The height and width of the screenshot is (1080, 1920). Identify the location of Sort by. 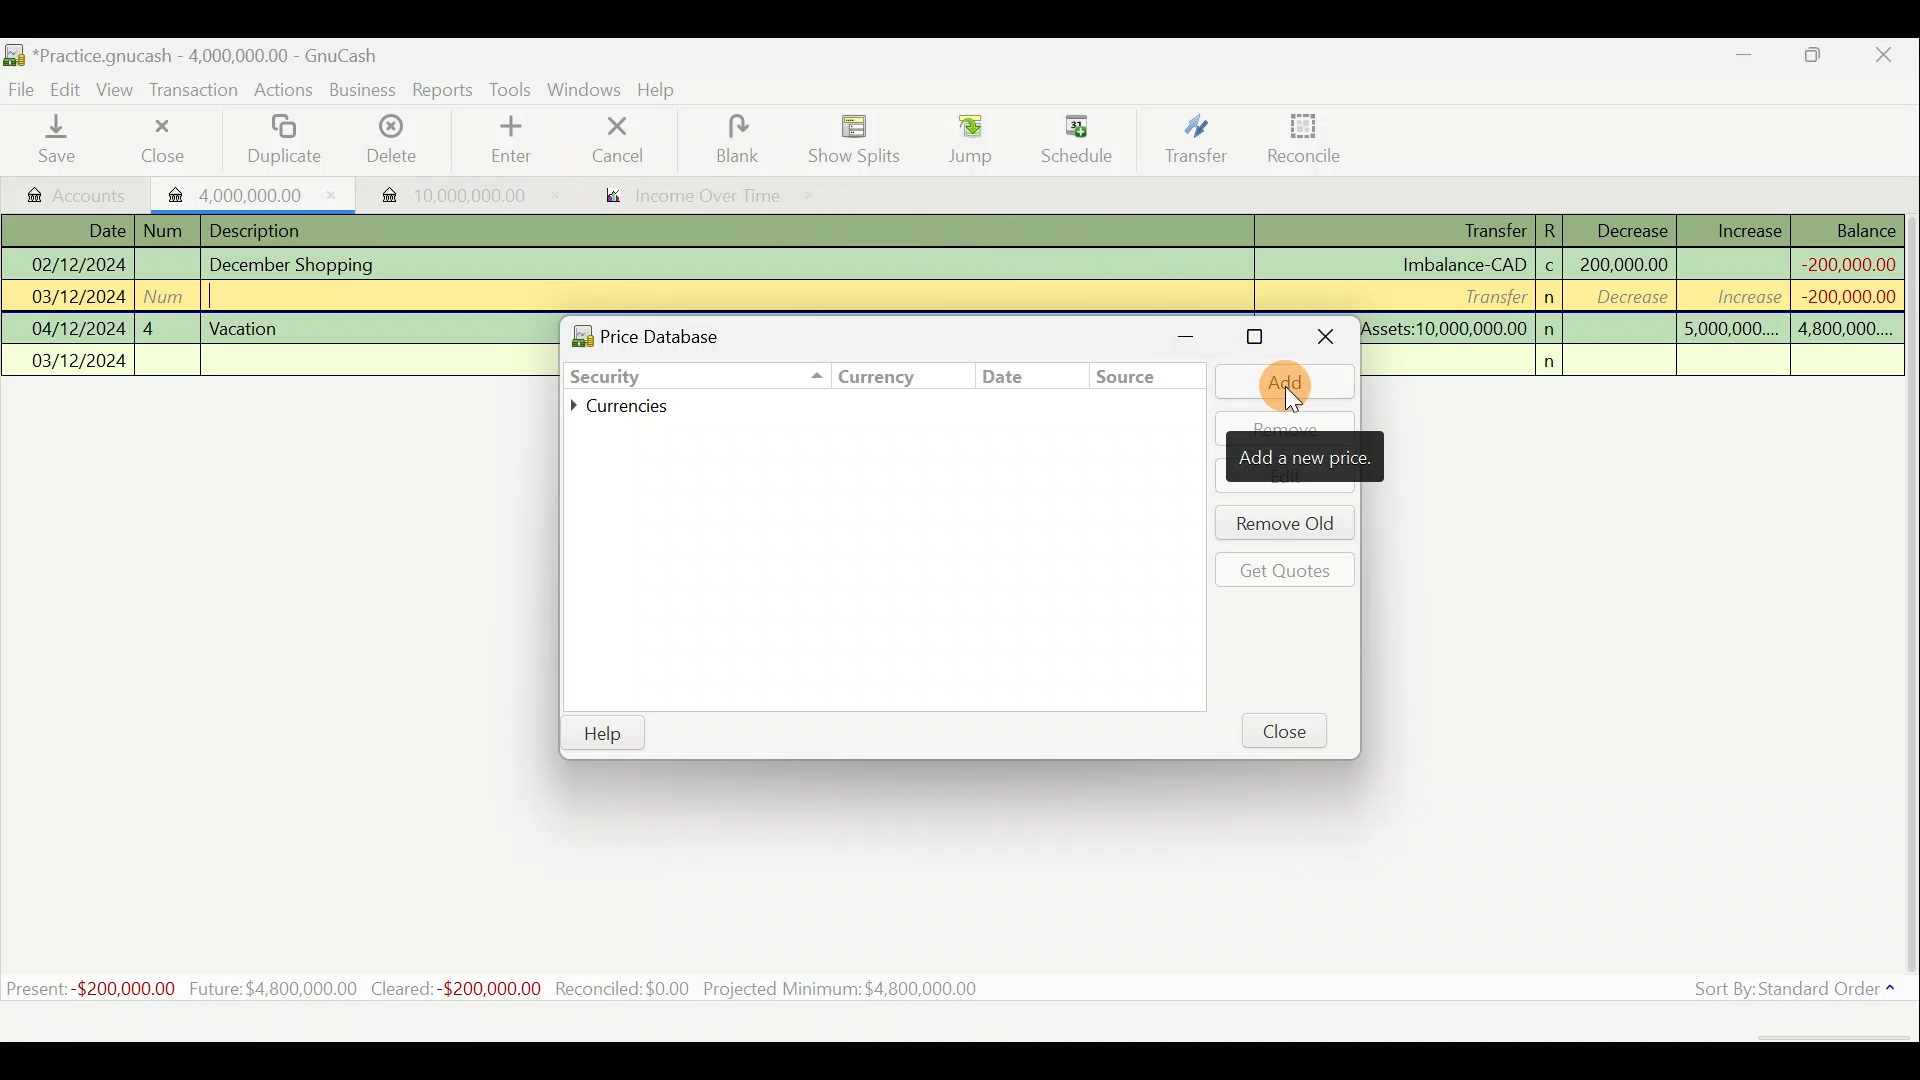
(1785, 991).